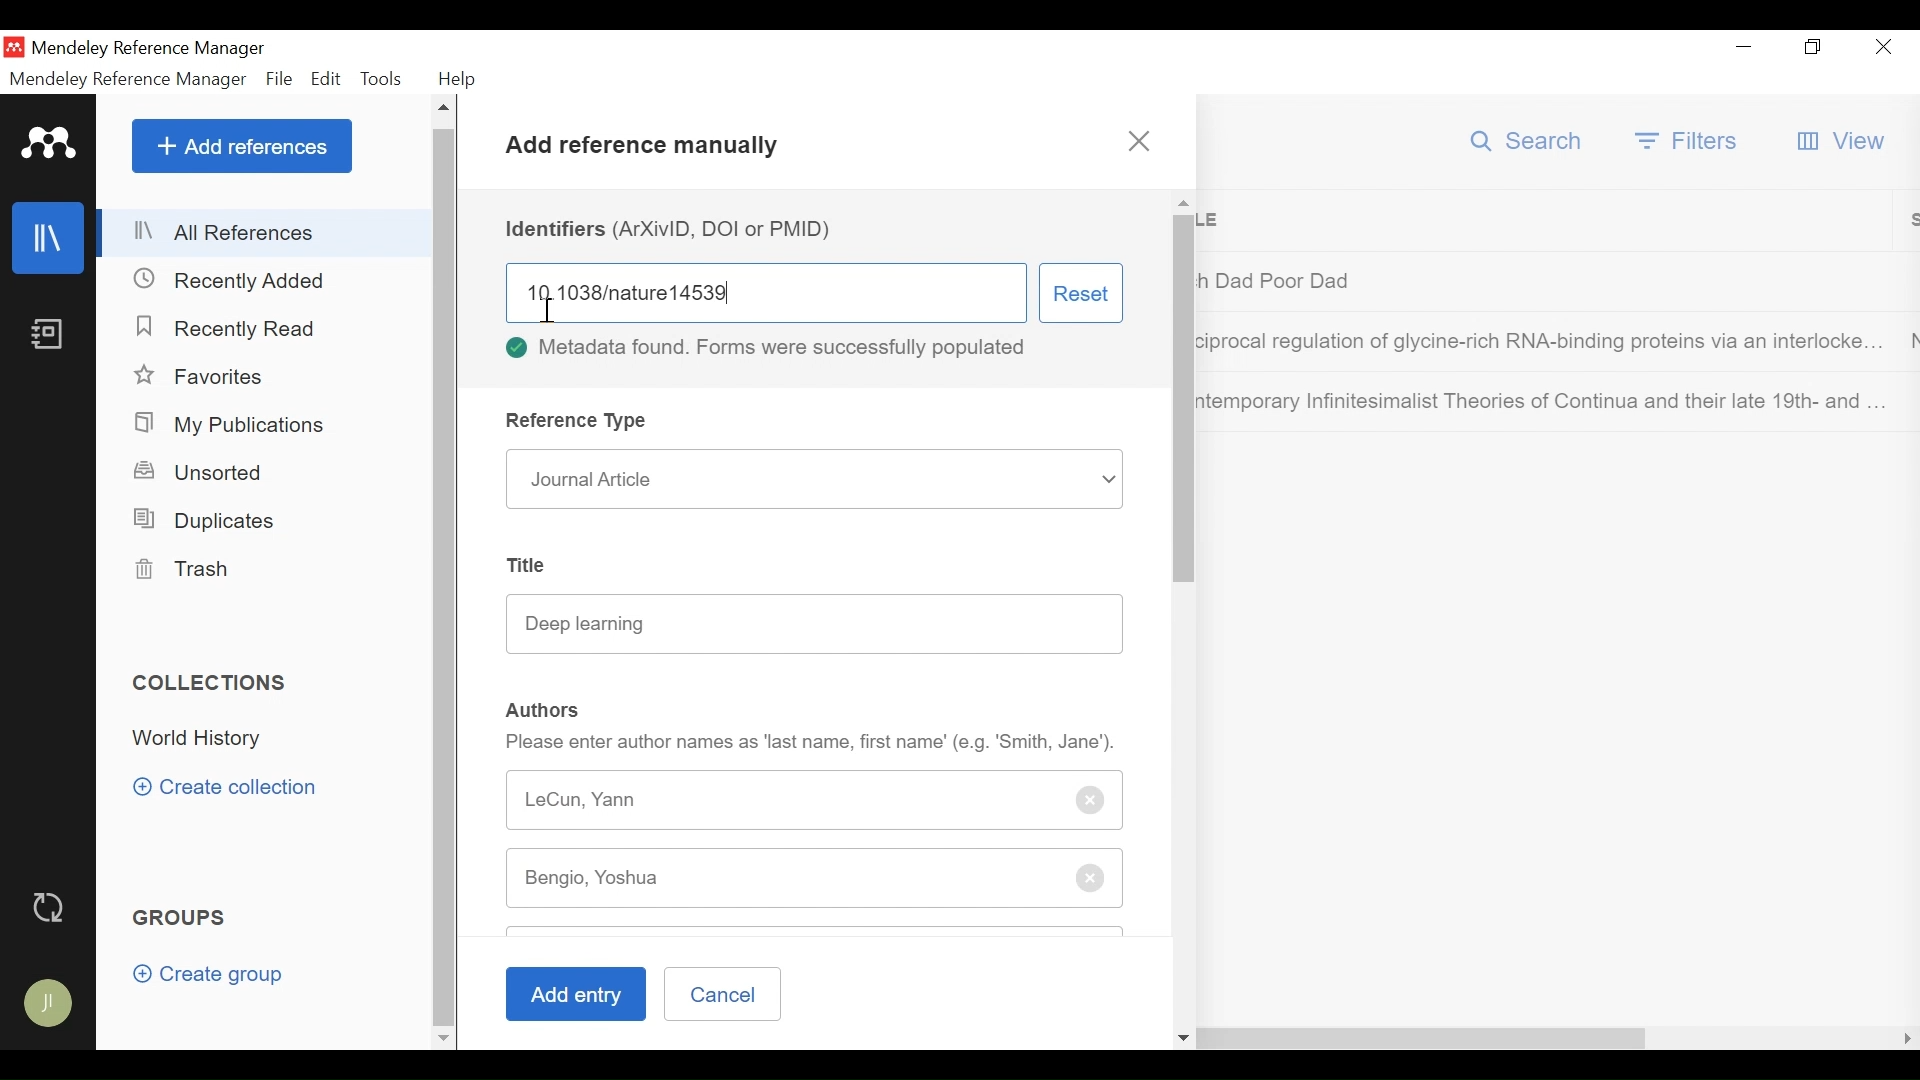  I want to click on Avatar, so click(50, 1005).